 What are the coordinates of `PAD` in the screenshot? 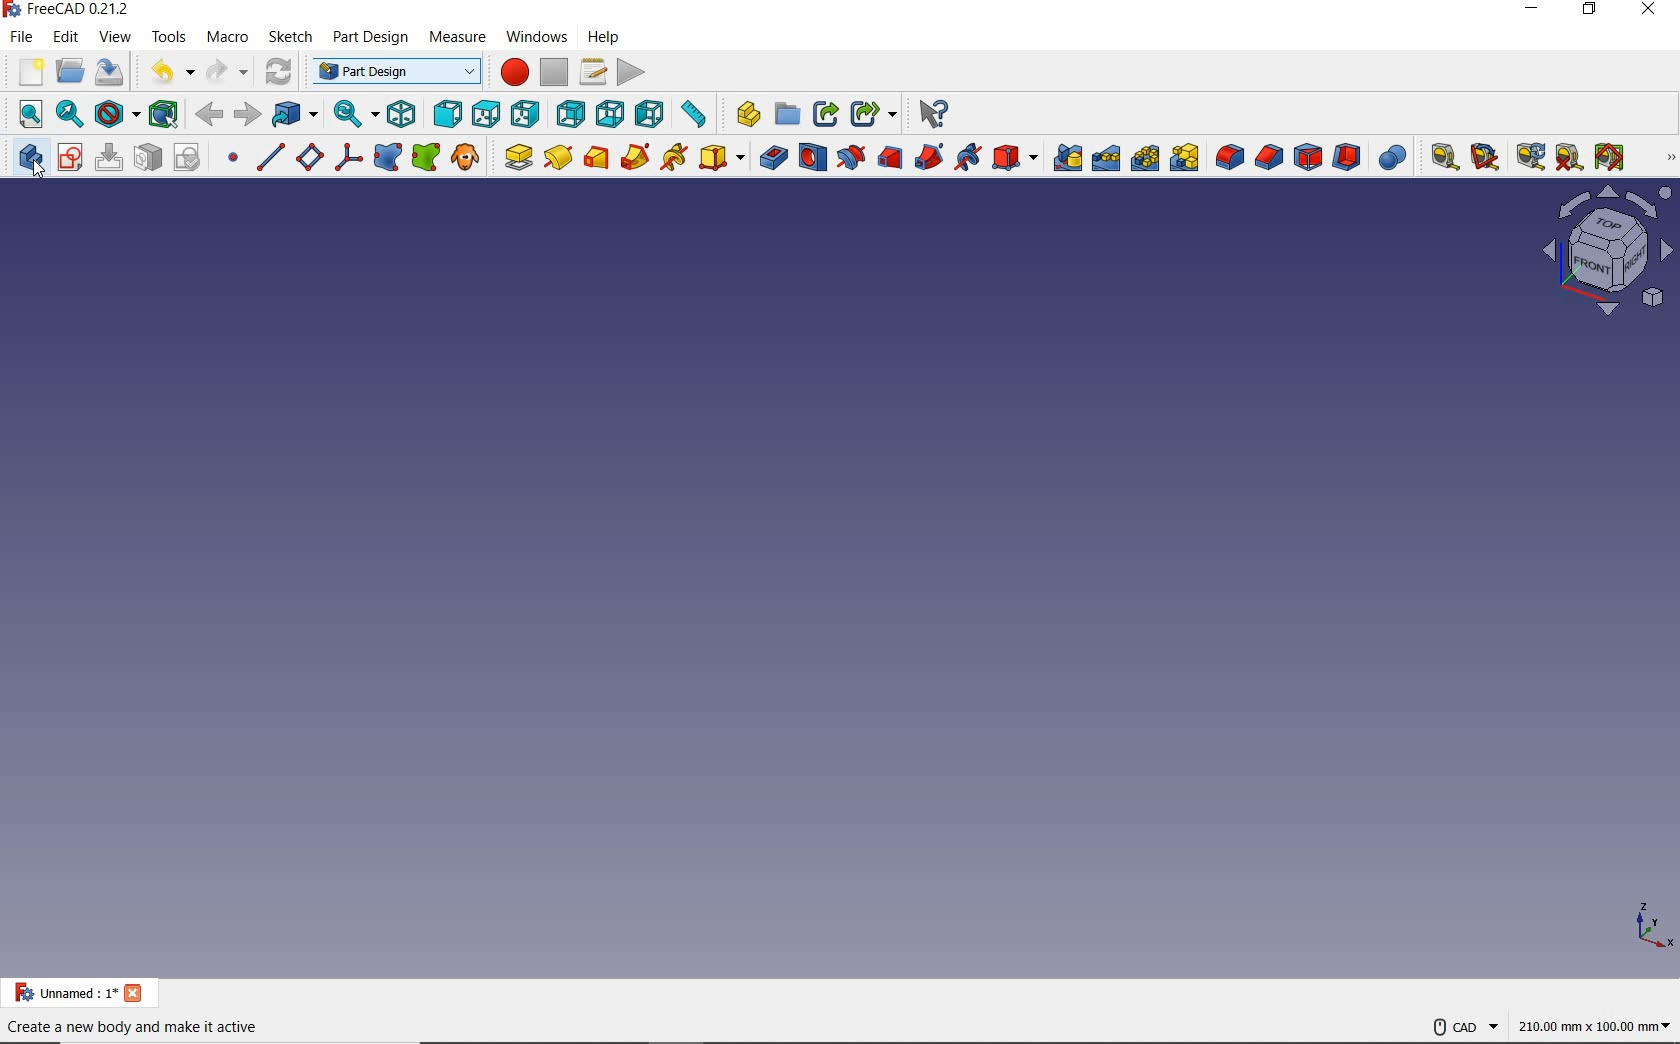 It's located at (513, 157).